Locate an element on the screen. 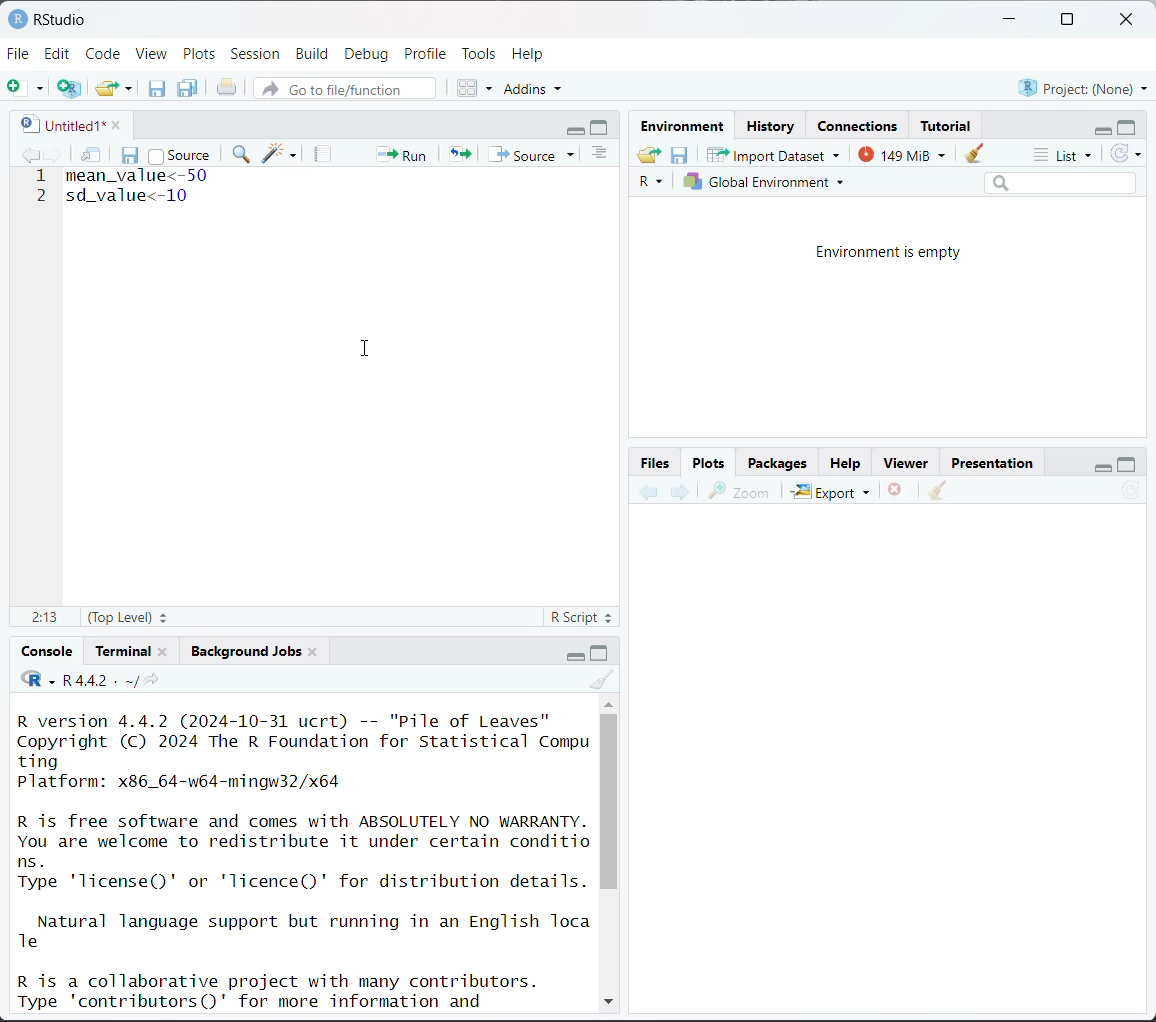 The width and height of the screenshot is (1156, 1022). refresh current plot is located at coordinates (1131, 493).